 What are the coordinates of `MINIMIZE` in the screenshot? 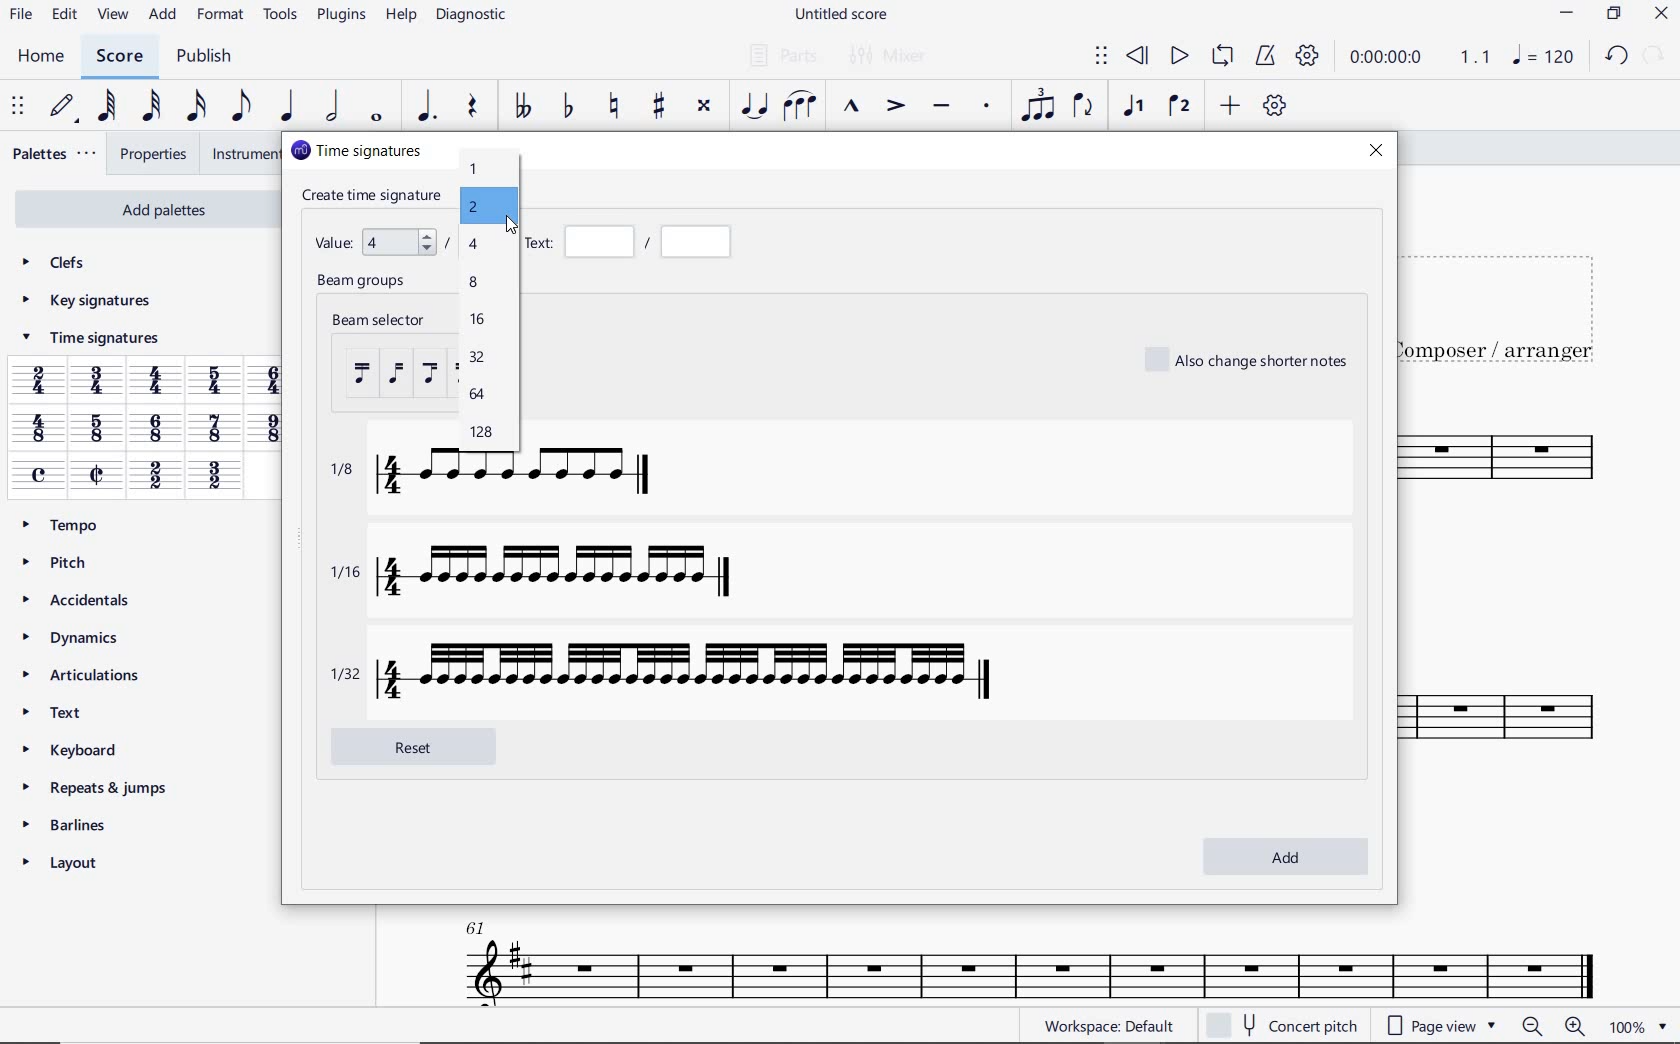 It's located at (1567, 13).